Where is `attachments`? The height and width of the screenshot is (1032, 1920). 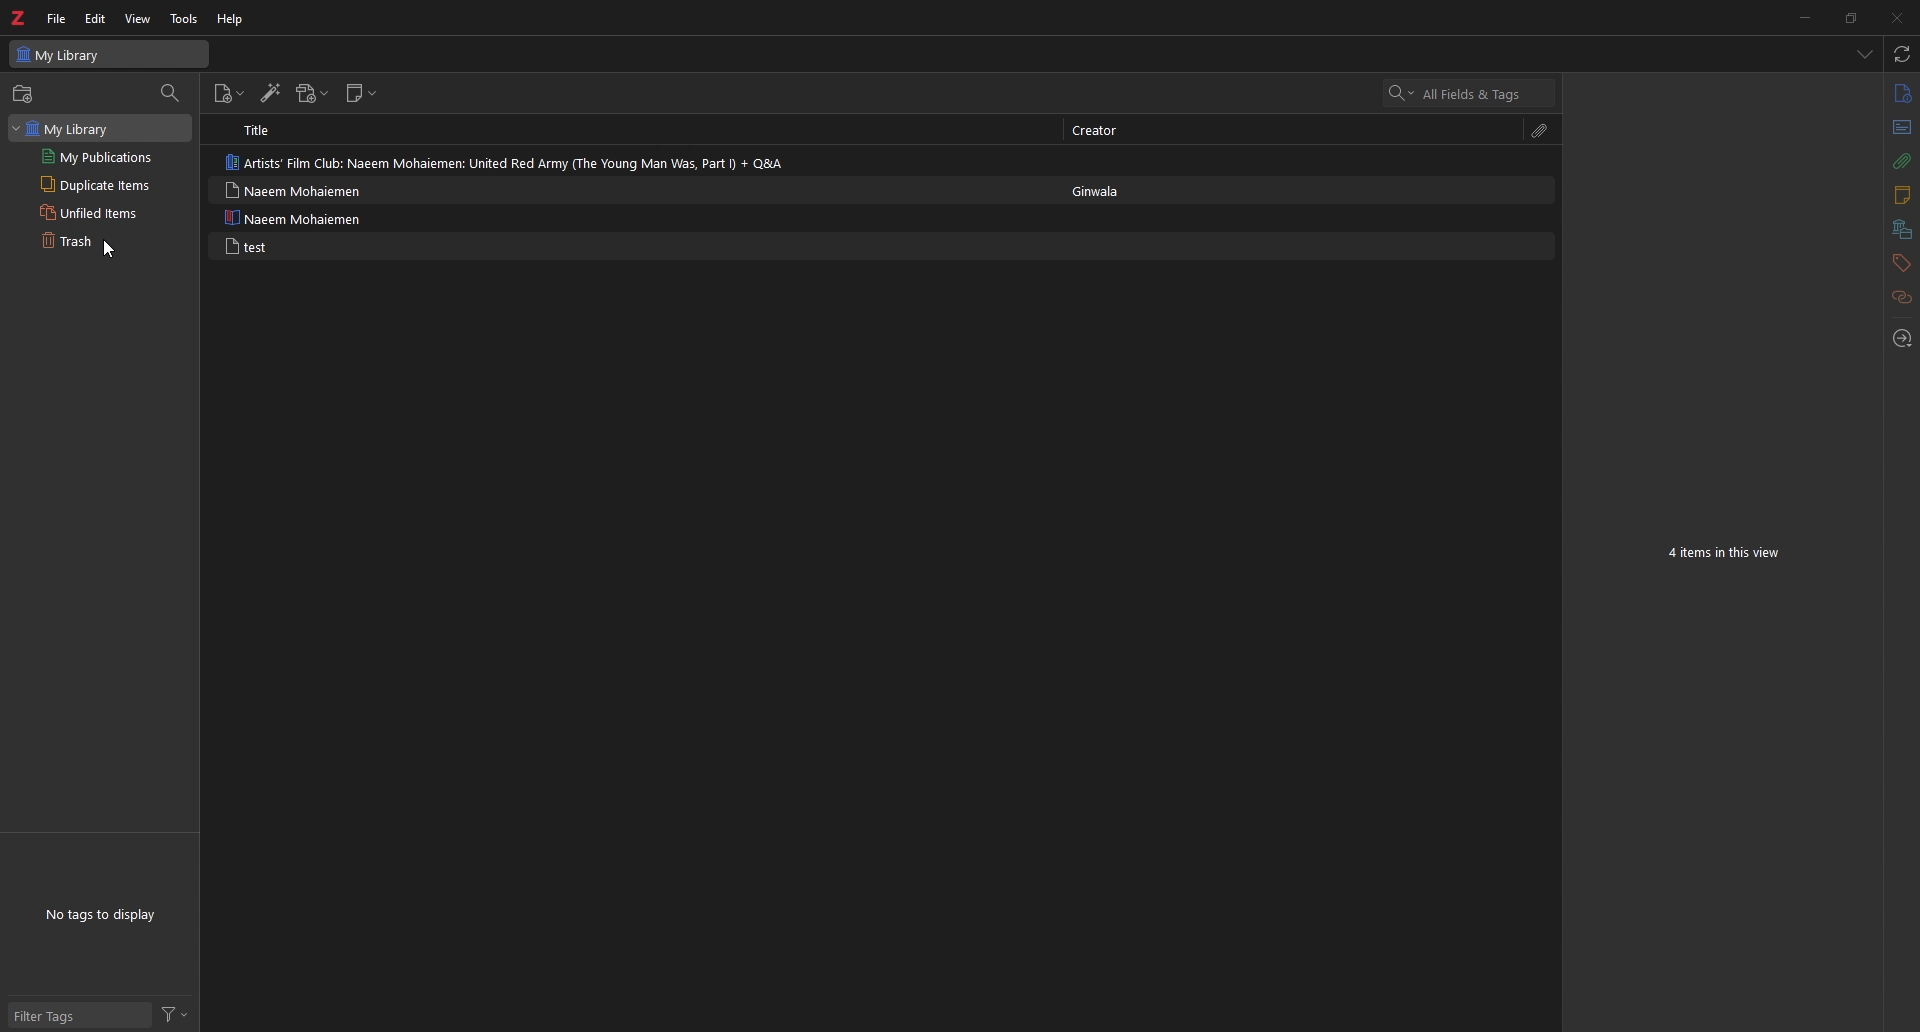
attachments is located at coordinates (1542, 130).